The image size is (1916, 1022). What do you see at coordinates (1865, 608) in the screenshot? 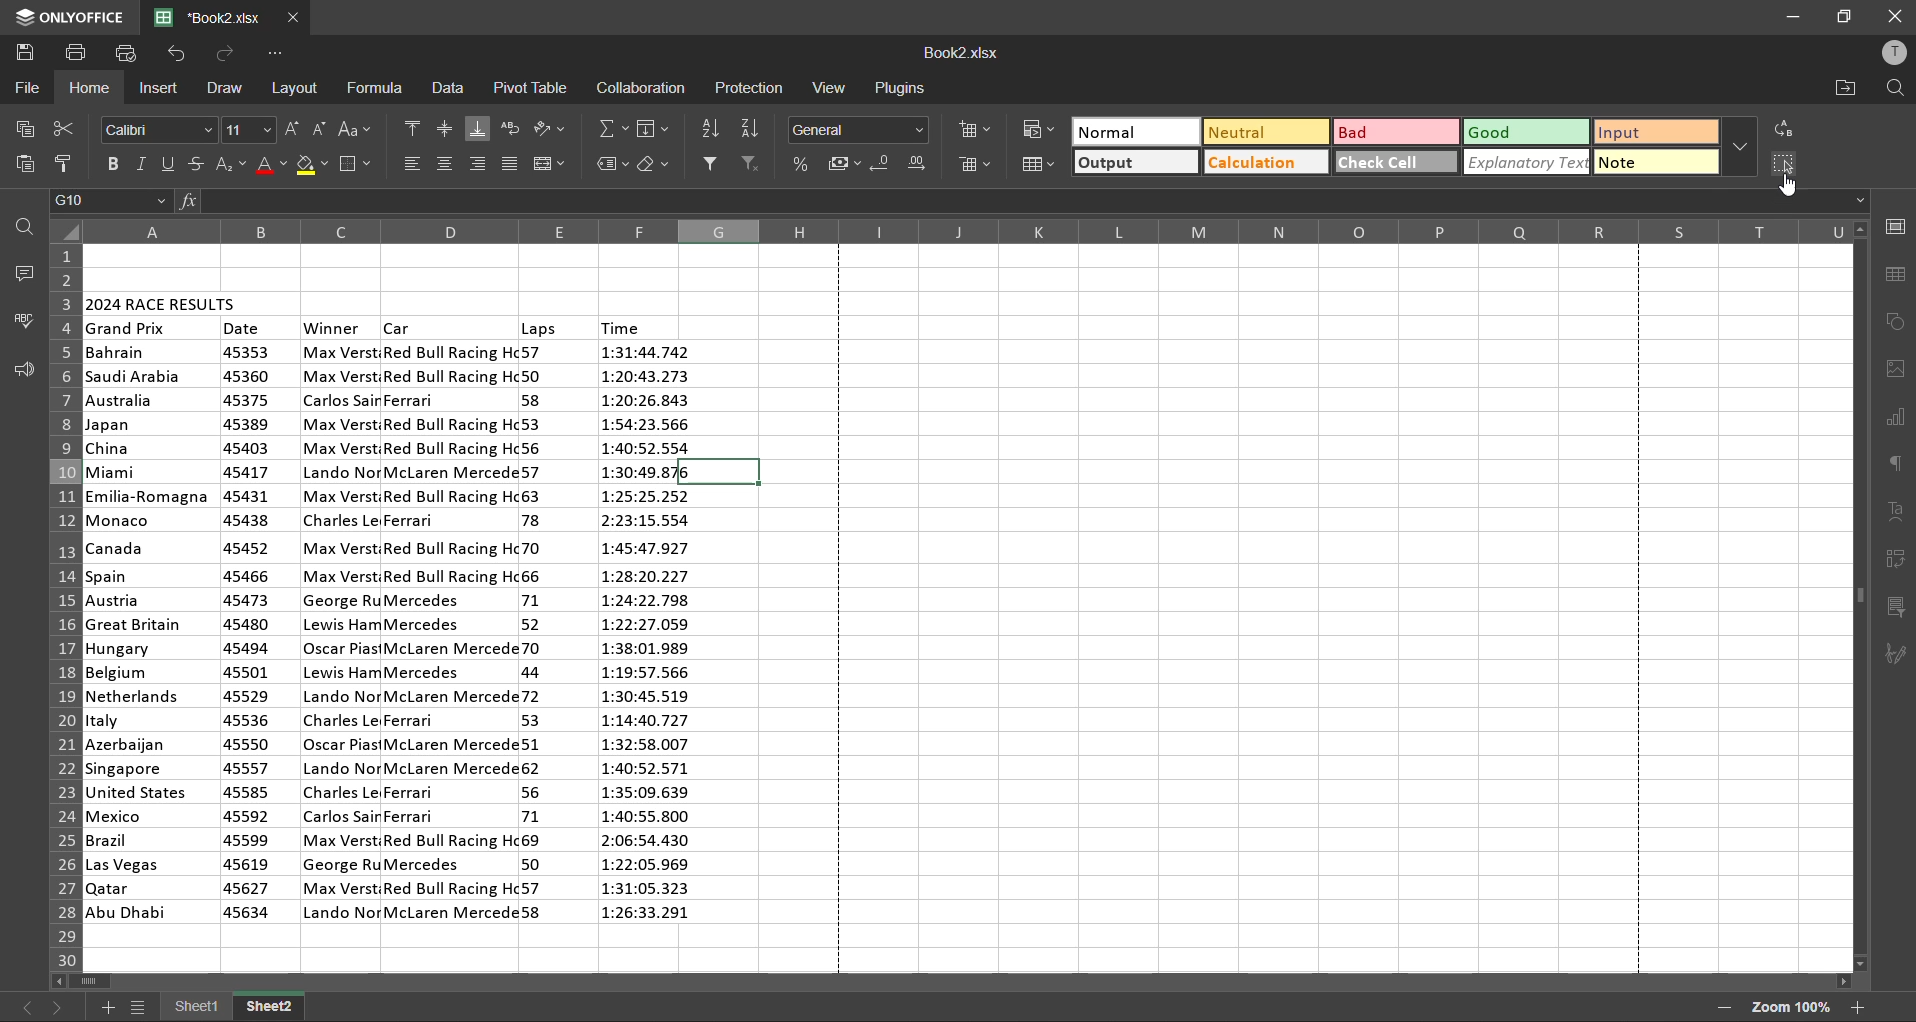
I see `scrollbar` at bounding box center [1865, 608].